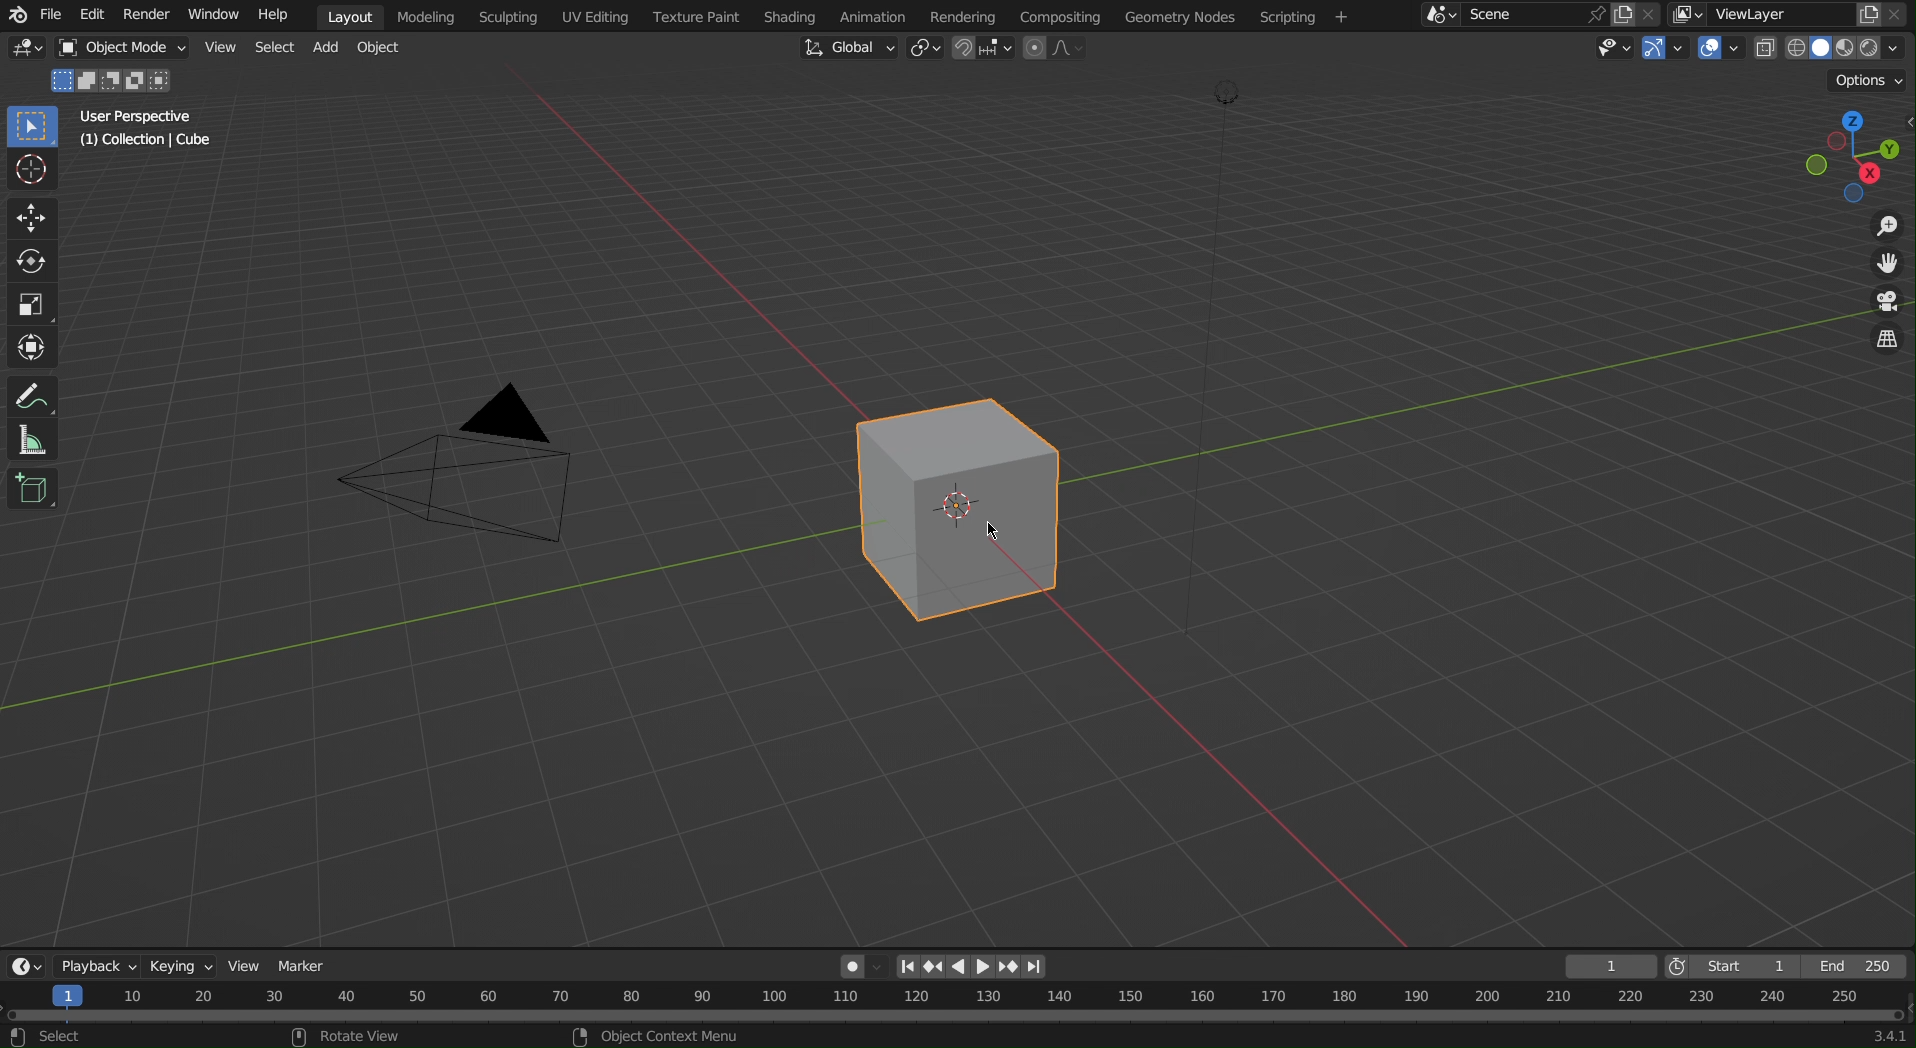  I want to click on Scene, so click(1519, 15).